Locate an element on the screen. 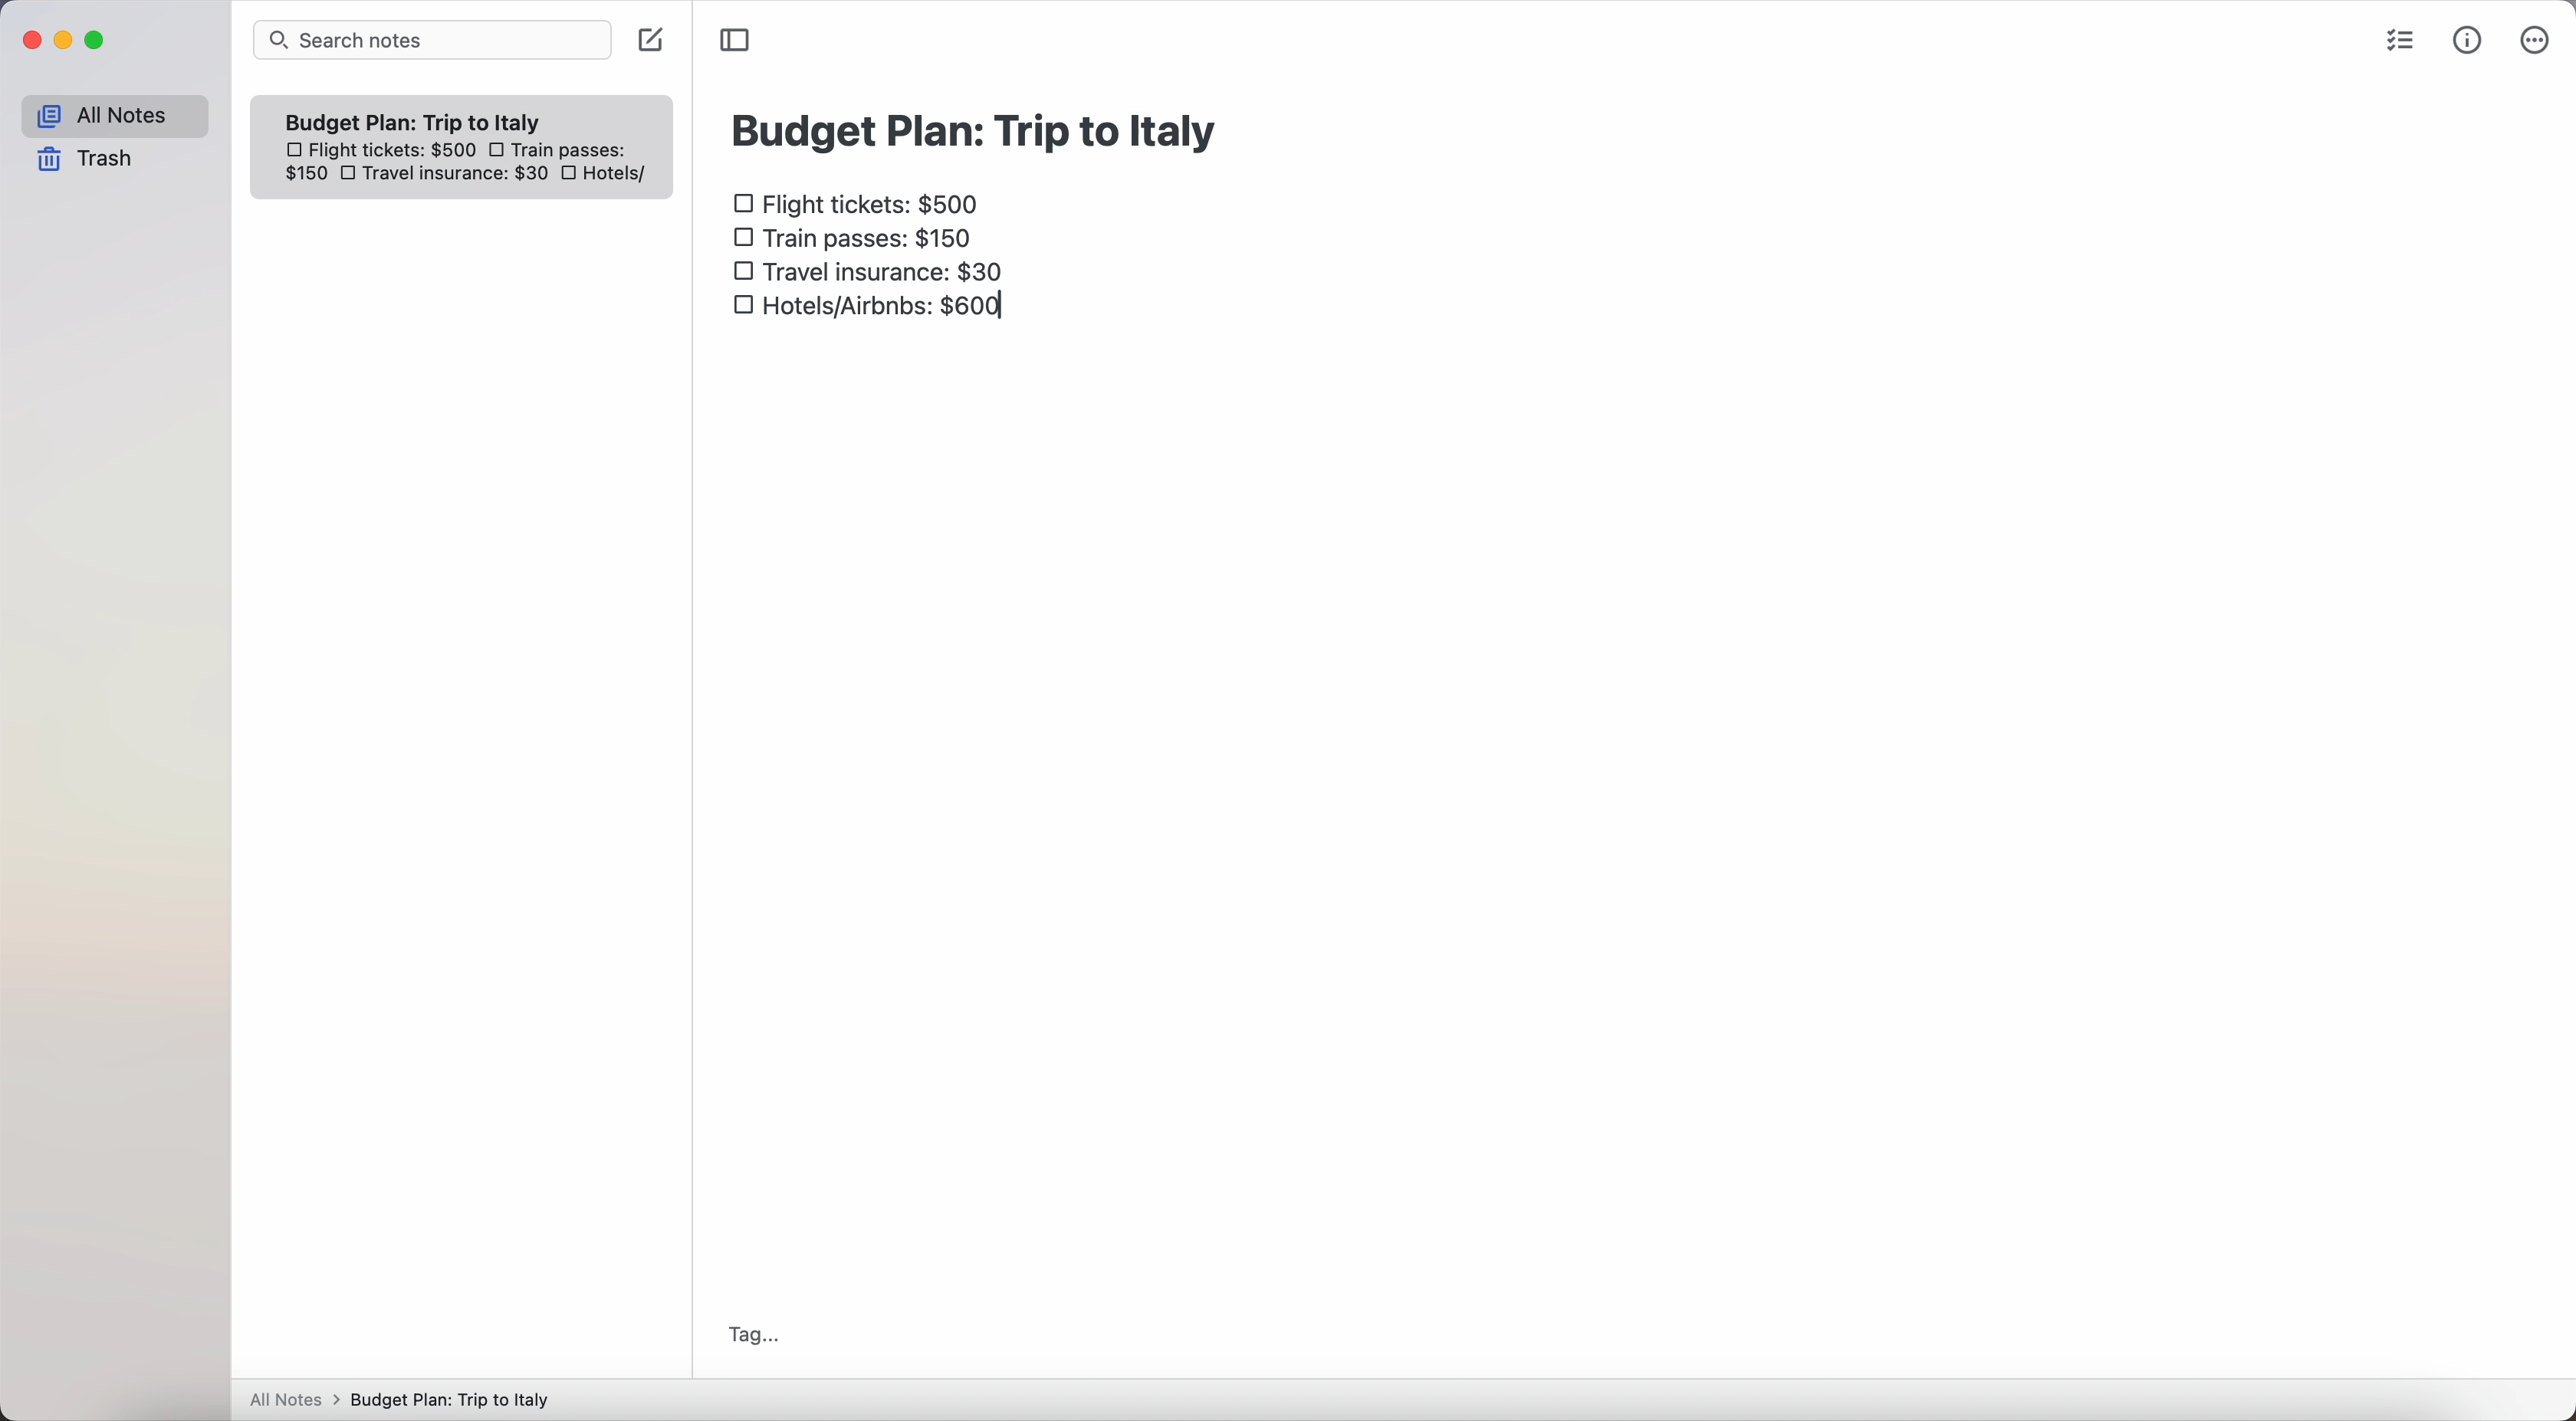 The height and width of the screenshot is (1421, 2576). minimize is located at coordinates (69, 41).